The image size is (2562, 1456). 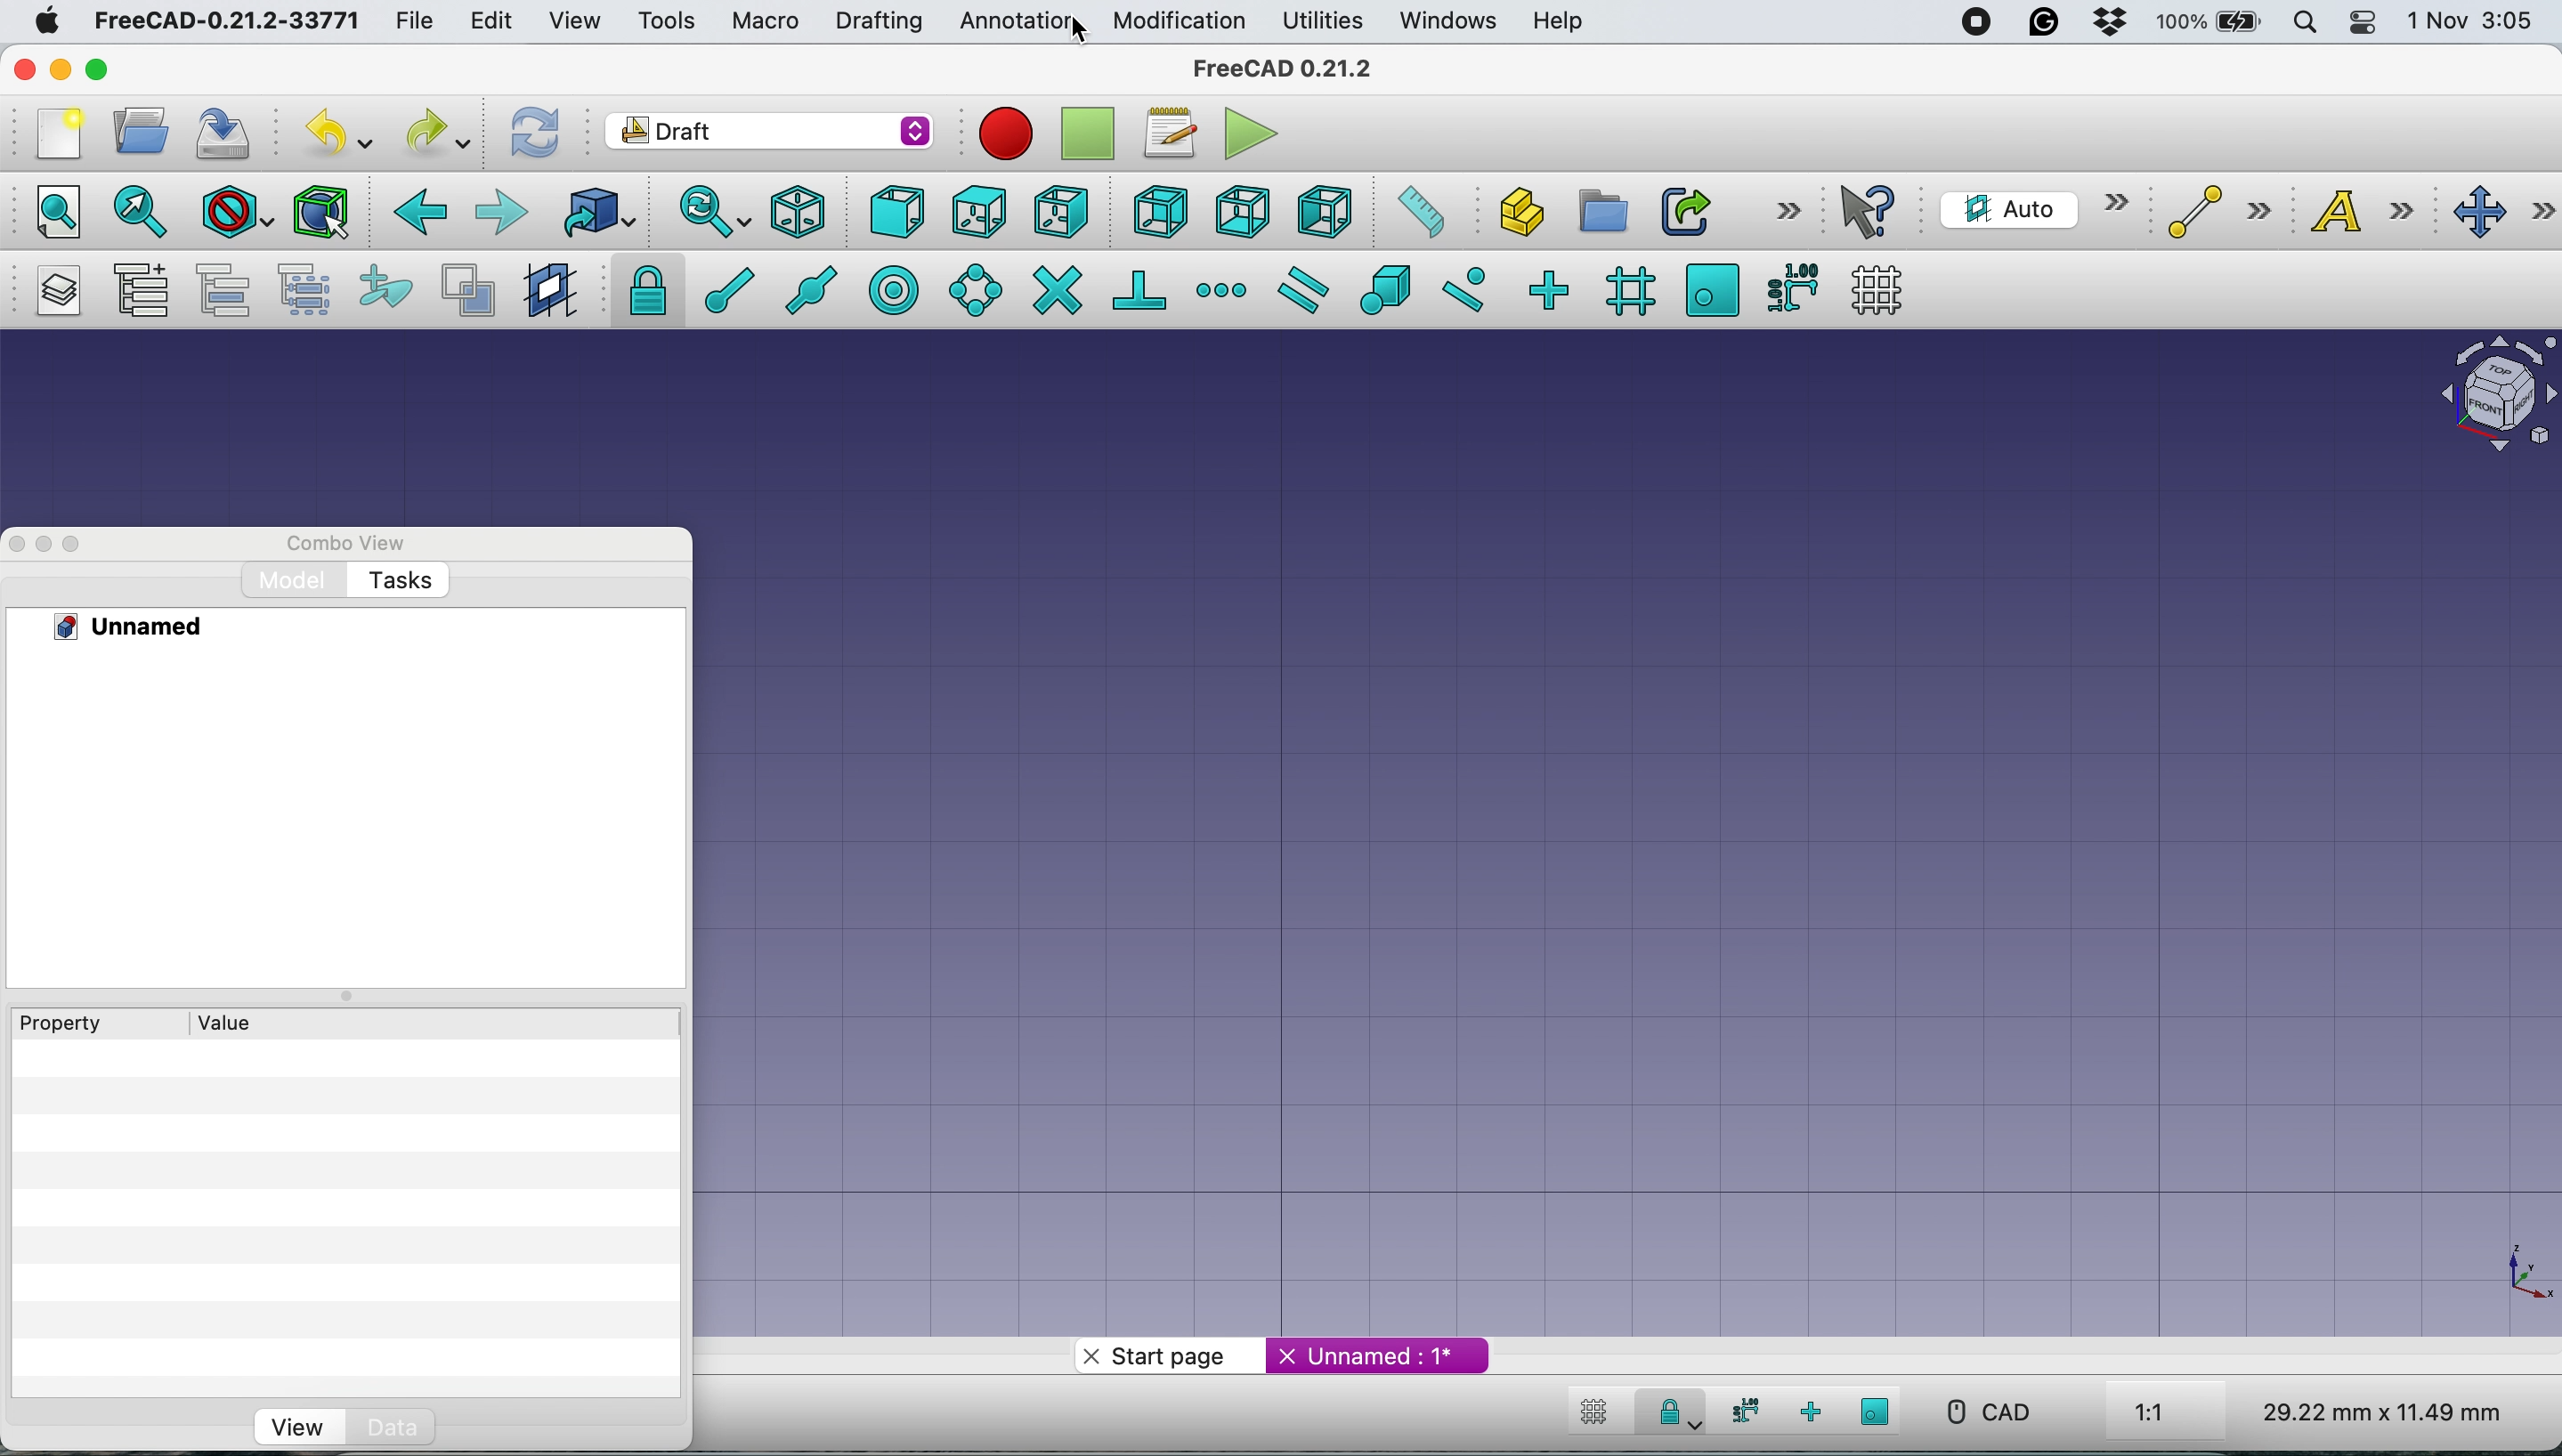 What do you see at coordinates (415, 23) in the screenshot?
I see `file` at bounding box center [415, 23].